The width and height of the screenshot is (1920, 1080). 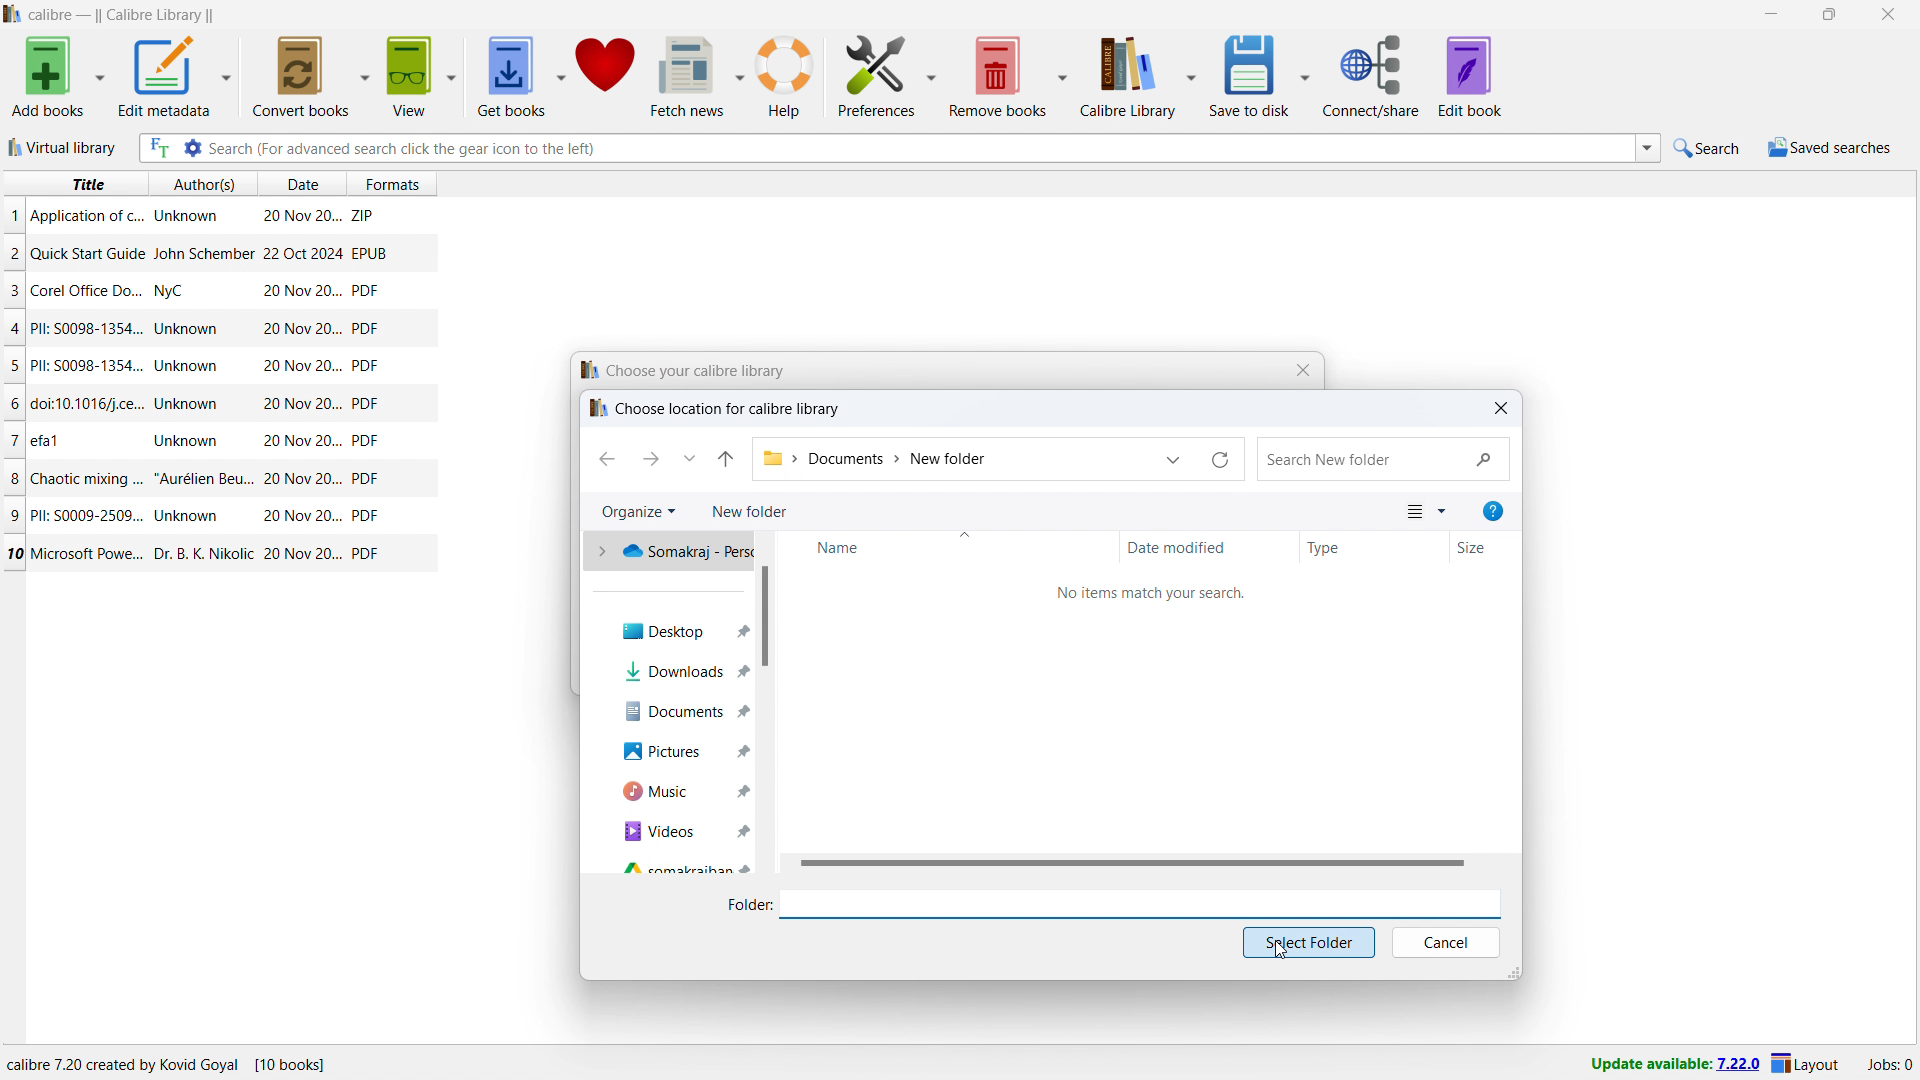 What do you see at coordinates (369, 252) in the screenshot?
I see `EPUB` at bounding box center [369, 252].